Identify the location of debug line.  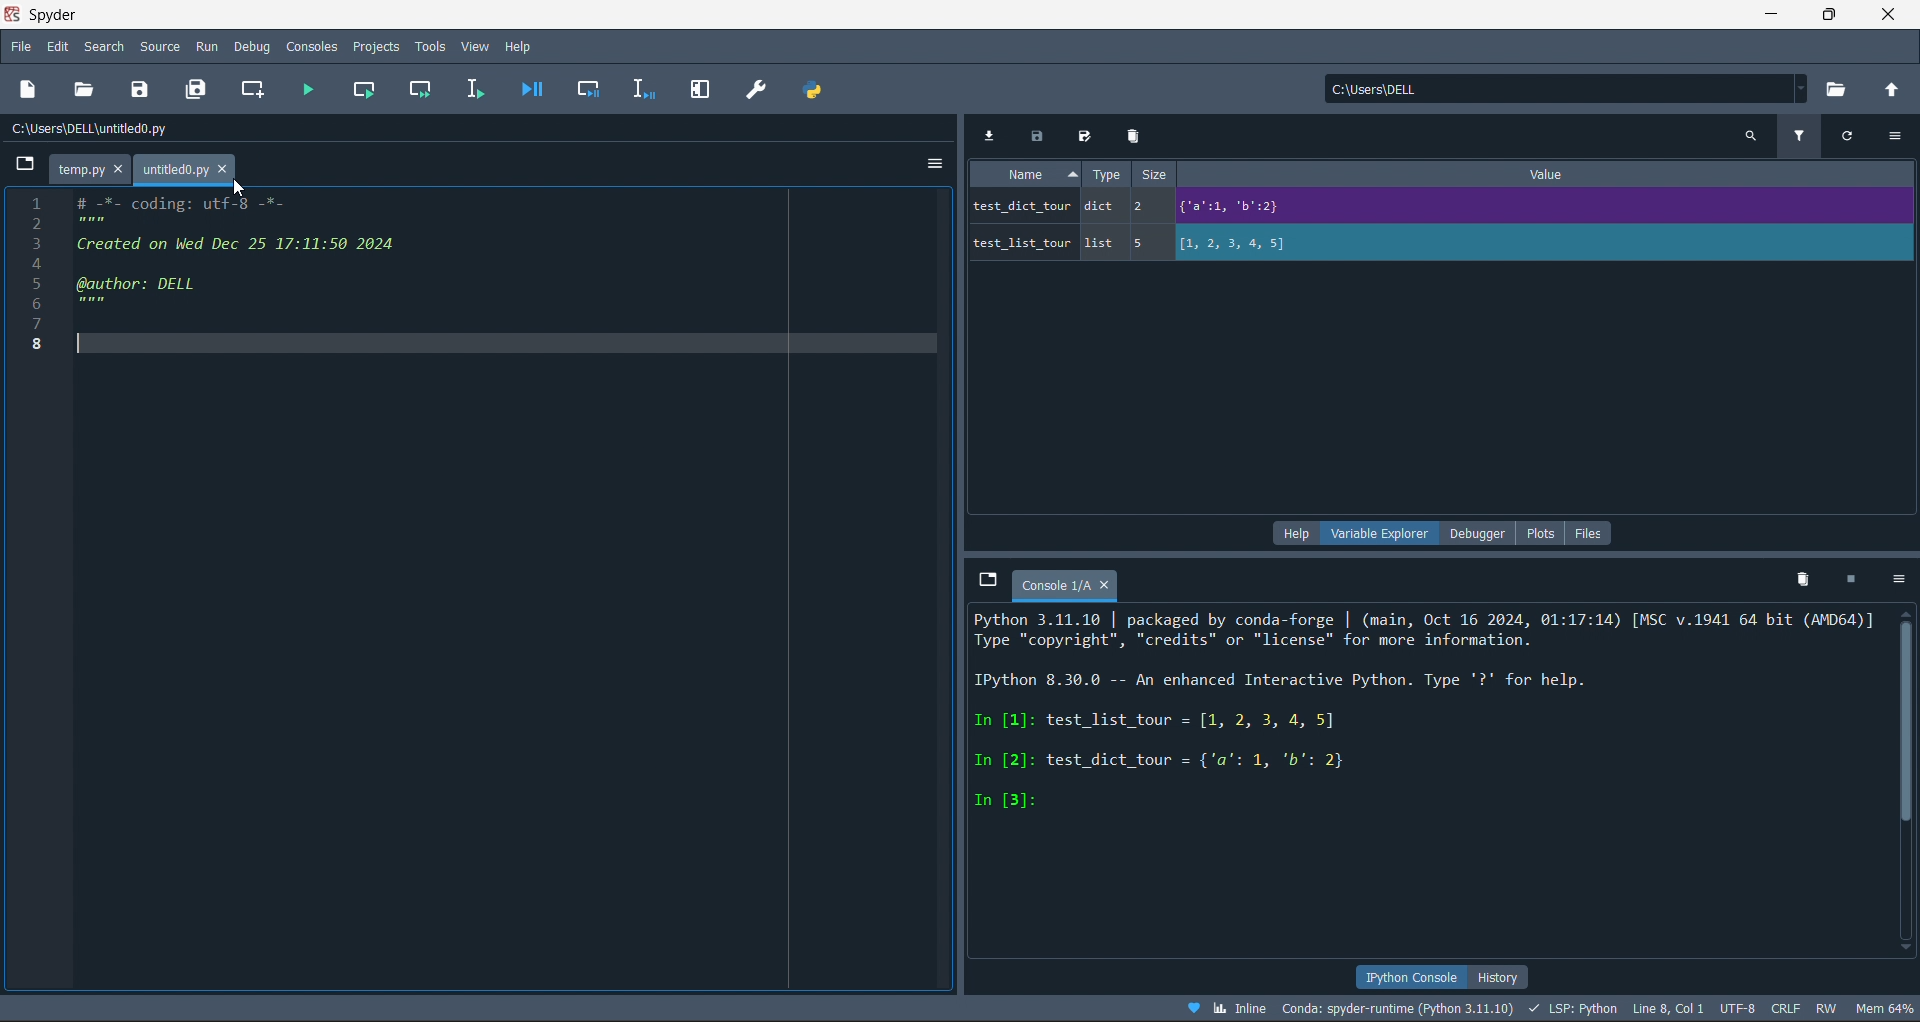
(638, 87).